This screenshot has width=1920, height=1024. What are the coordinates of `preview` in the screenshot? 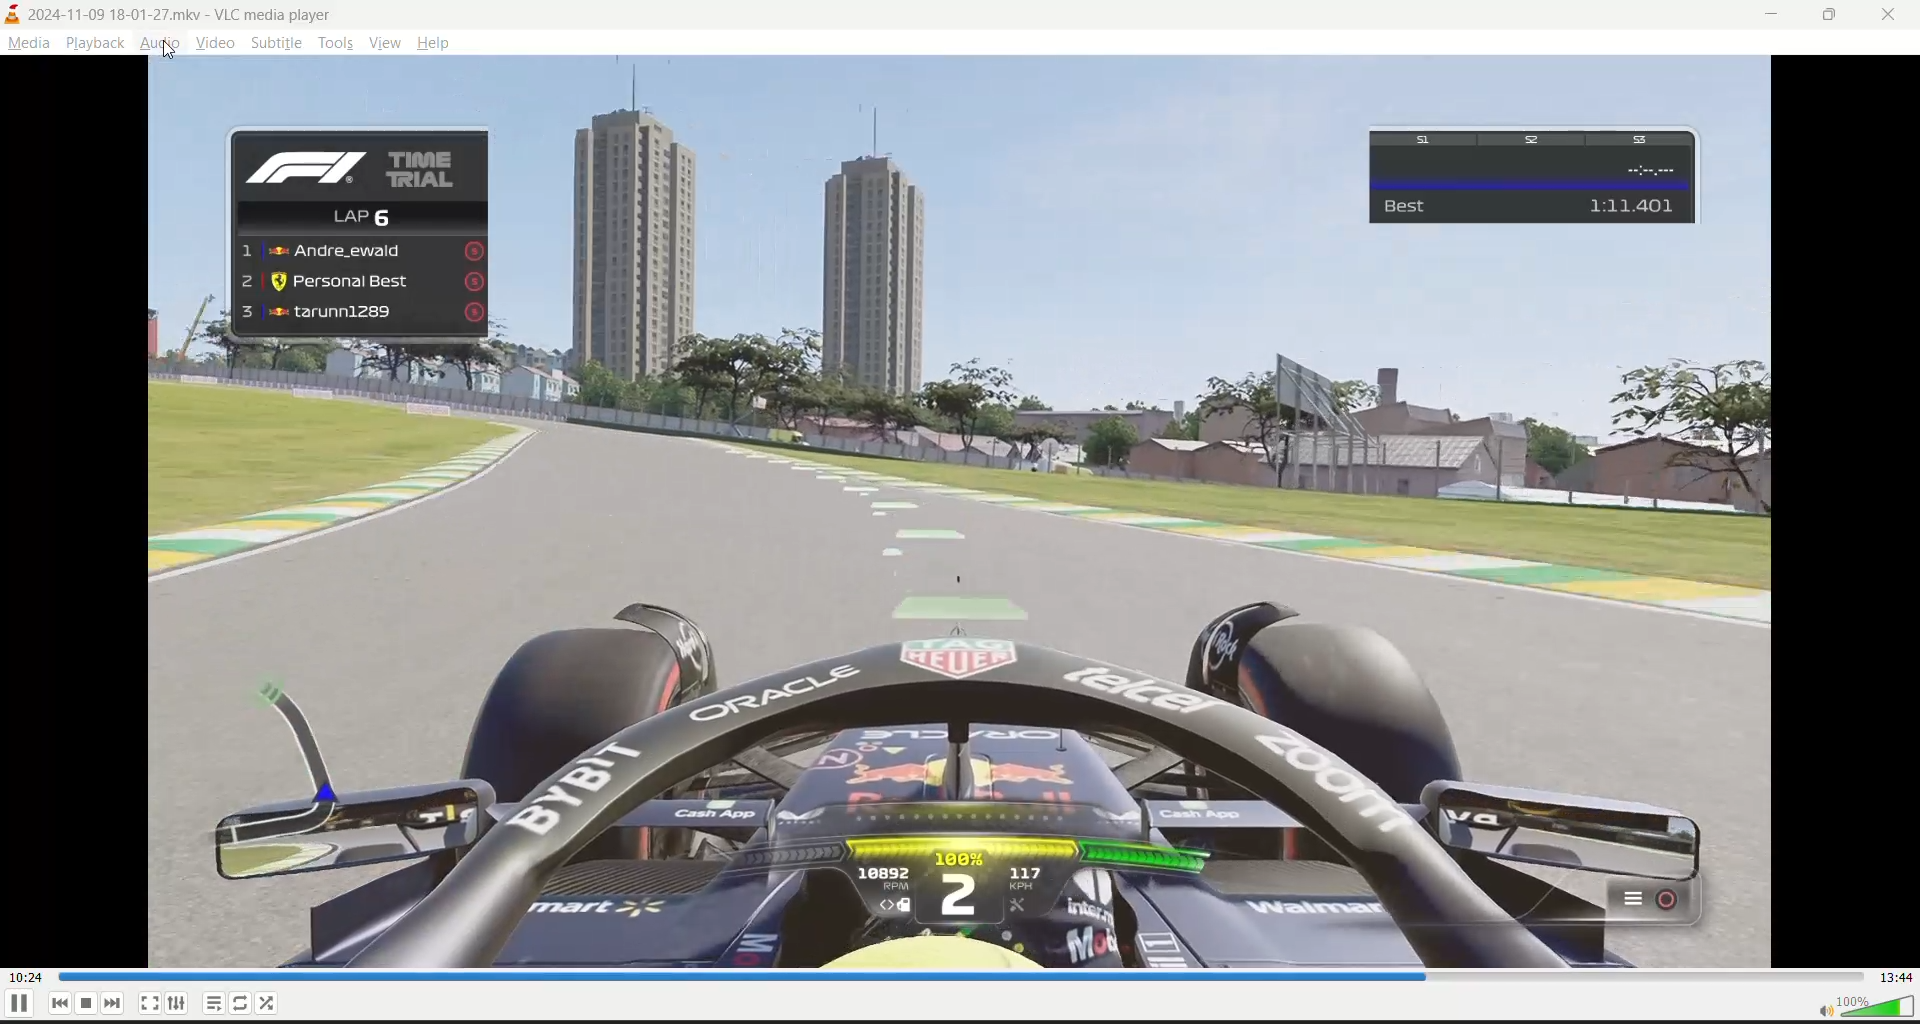 It's located at (1561, 89).